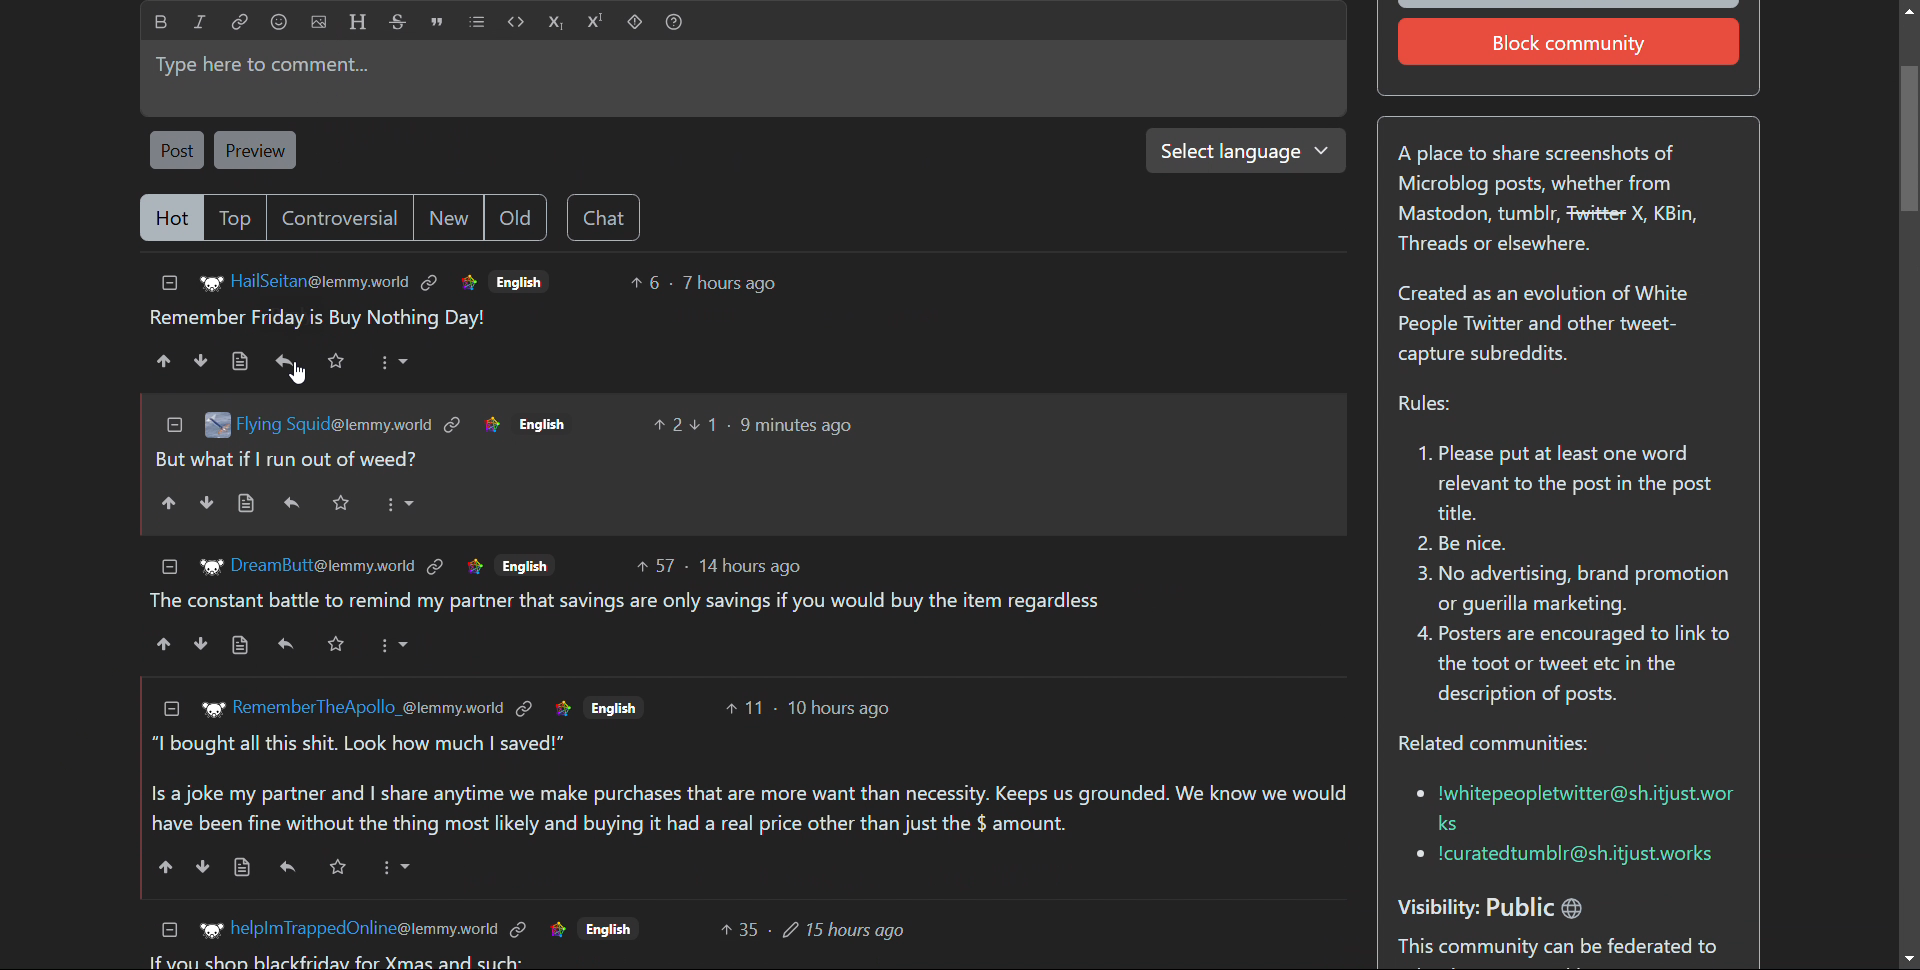  What do you see at coordinates (1573, 669) in the screenshot?
I see `4. Posters are encouraged to link to the toot or tweet etc in the description of posts.` at bounding box center [1573, 669].